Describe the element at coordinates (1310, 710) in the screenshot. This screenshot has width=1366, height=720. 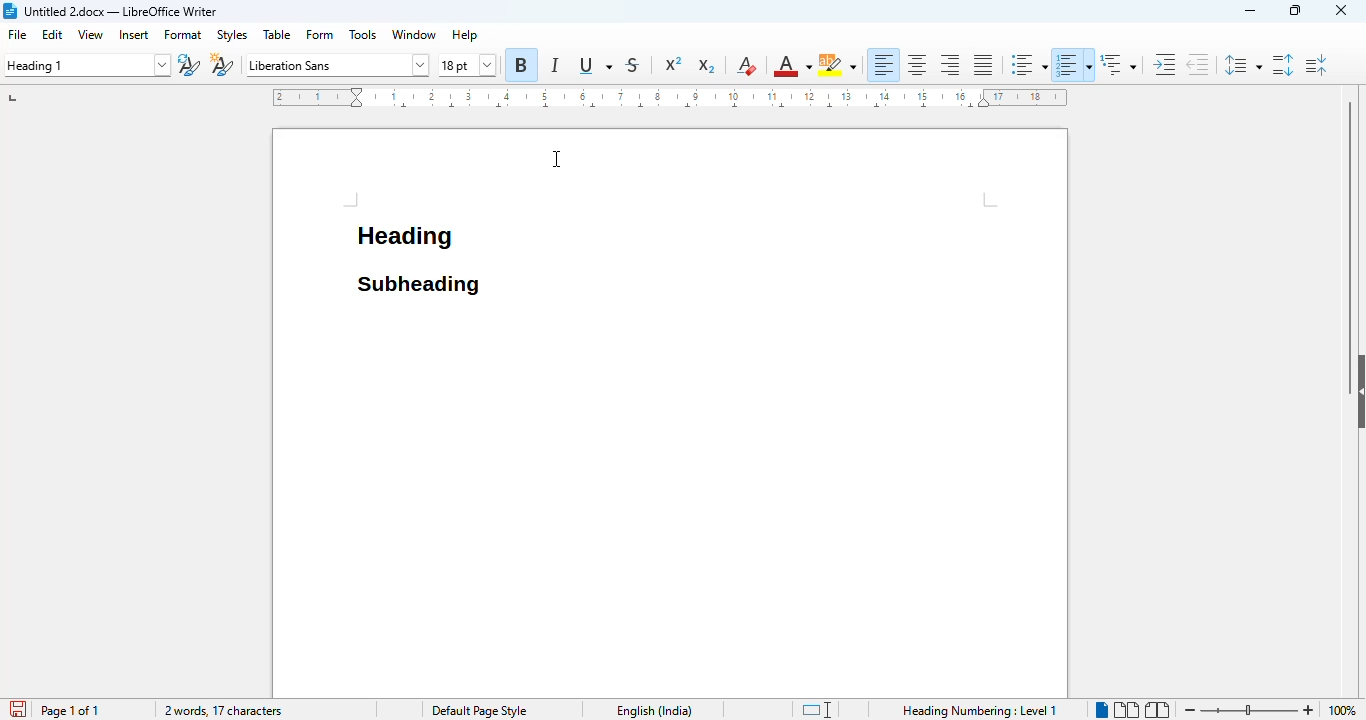
I see `zoom in` at that location.